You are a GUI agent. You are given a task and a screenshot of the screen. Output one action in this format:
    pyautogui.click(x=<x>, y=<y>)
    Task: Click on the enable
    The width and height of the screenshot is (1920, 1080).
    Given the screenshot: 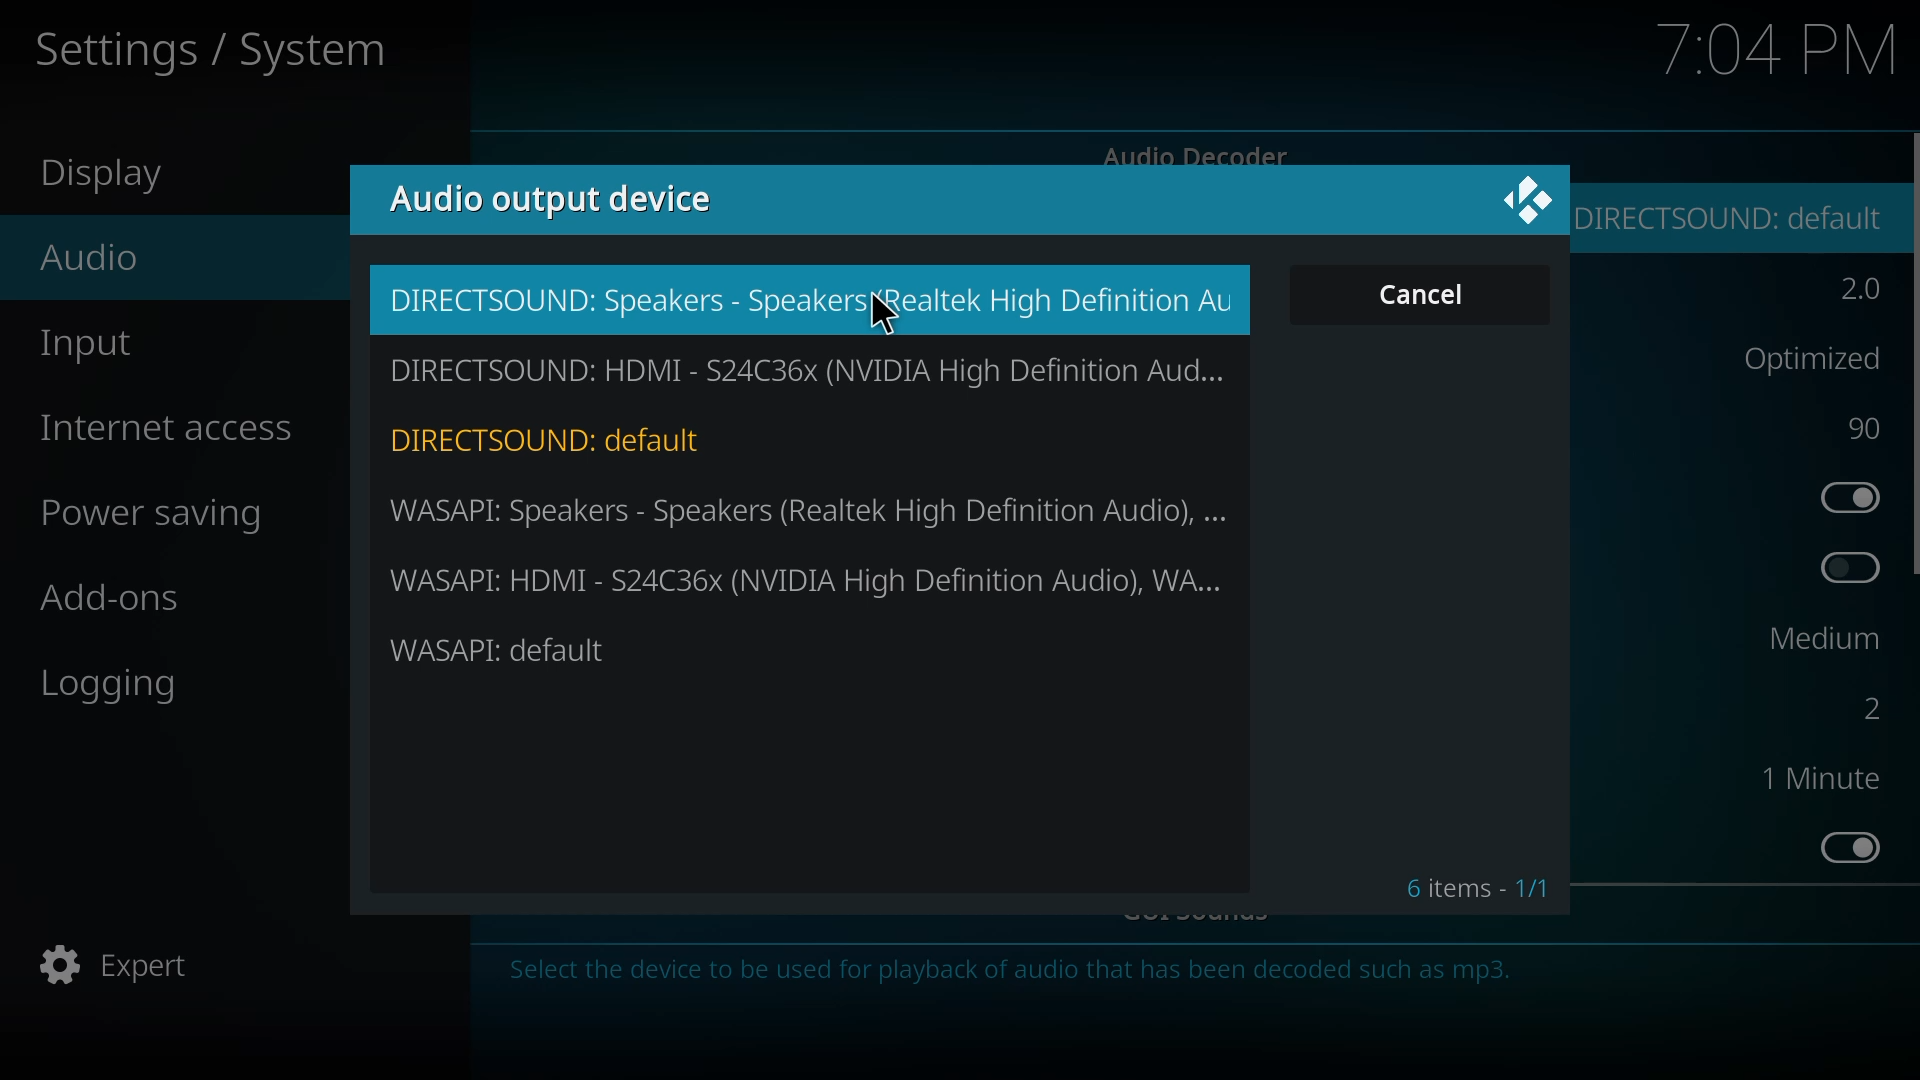 What is the action you would take?
    pyautogui.click(x=1851, y=567)
    